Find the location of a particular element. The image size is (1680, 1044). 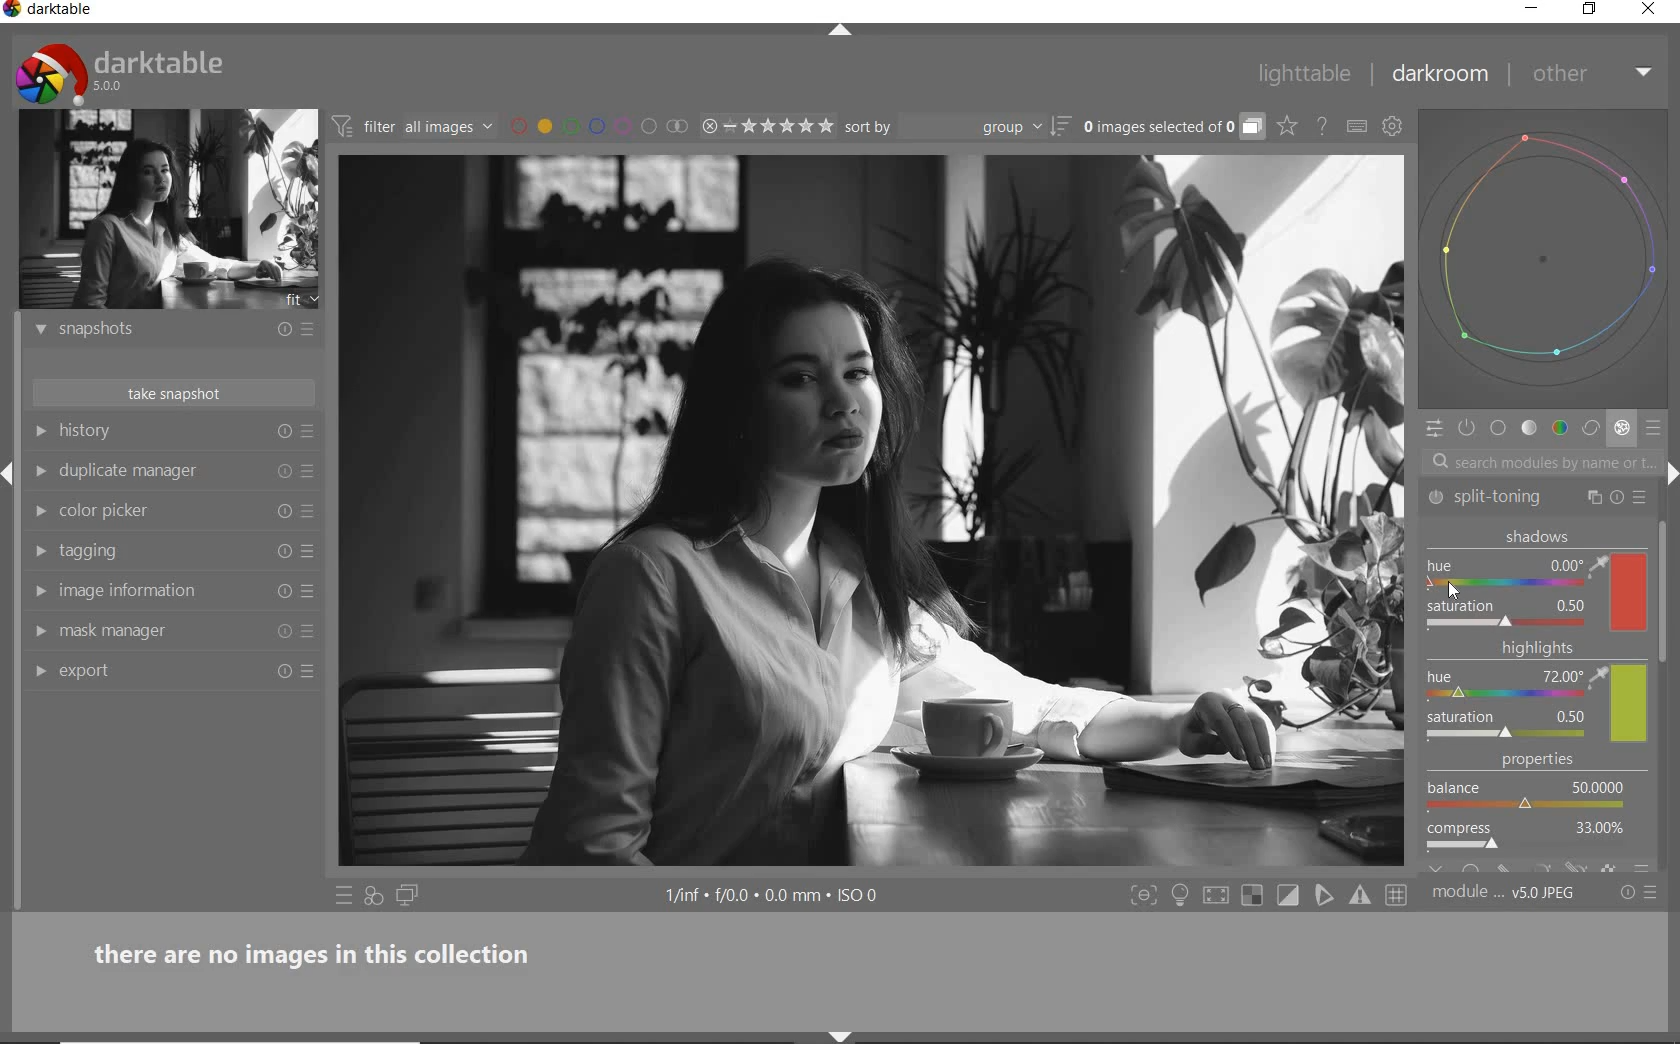

quick access for applying any of your styles is located at coordinates (375, 897).